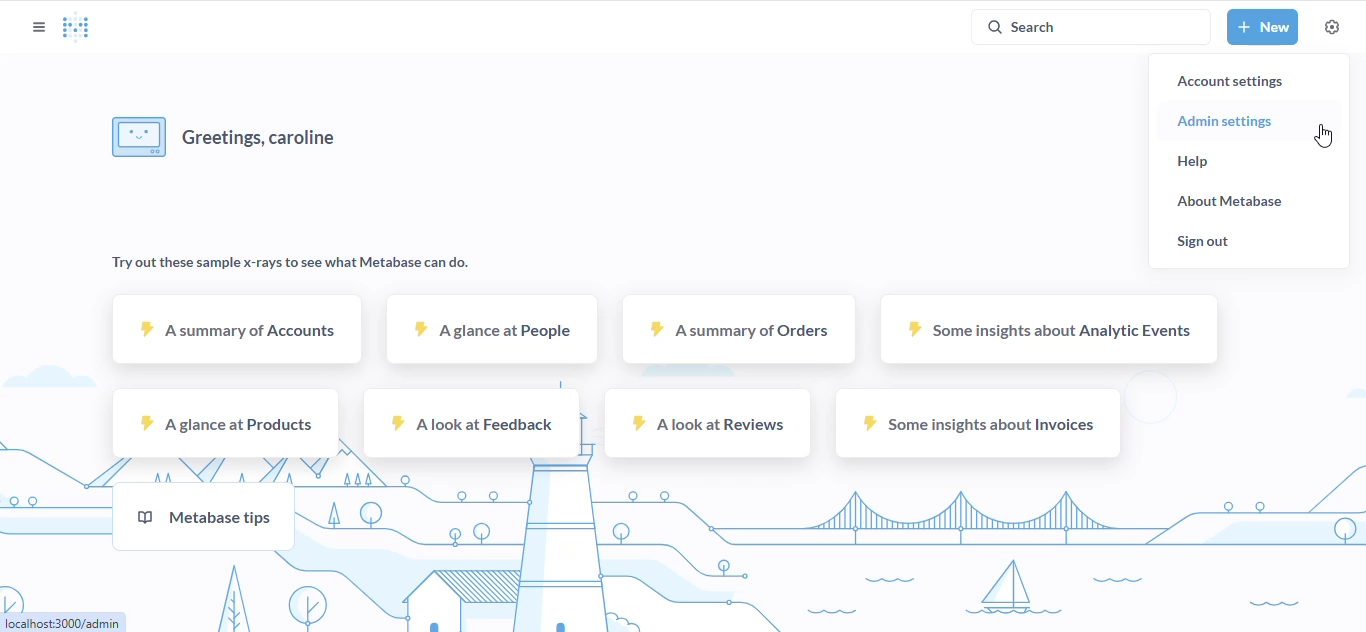 The image size is (1366, 632). I want to click on greetings, user, so click(224, 138).